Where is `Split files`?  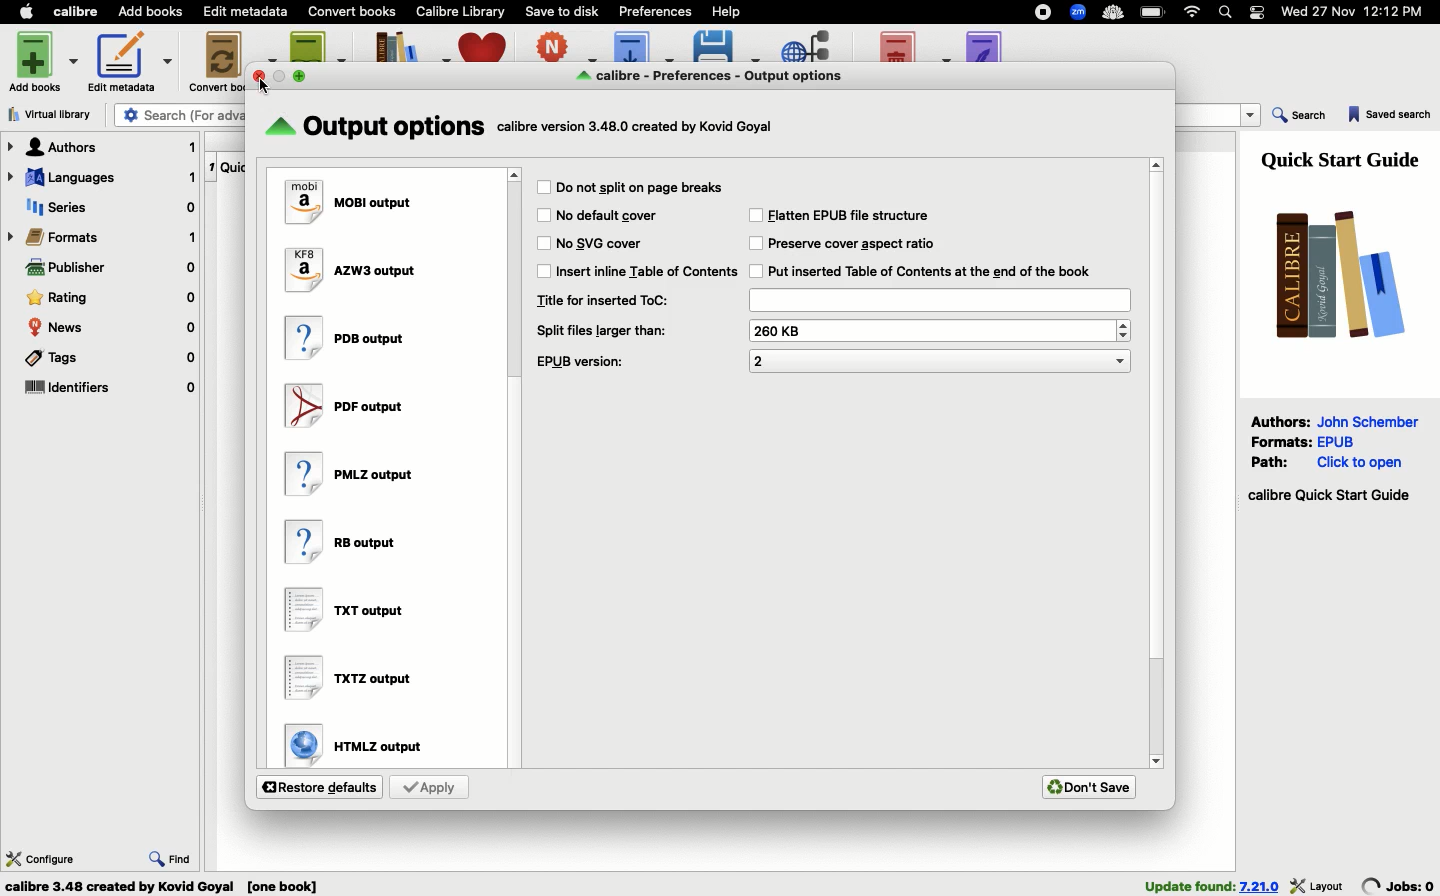
Split files is located at coordinates (936, 330).